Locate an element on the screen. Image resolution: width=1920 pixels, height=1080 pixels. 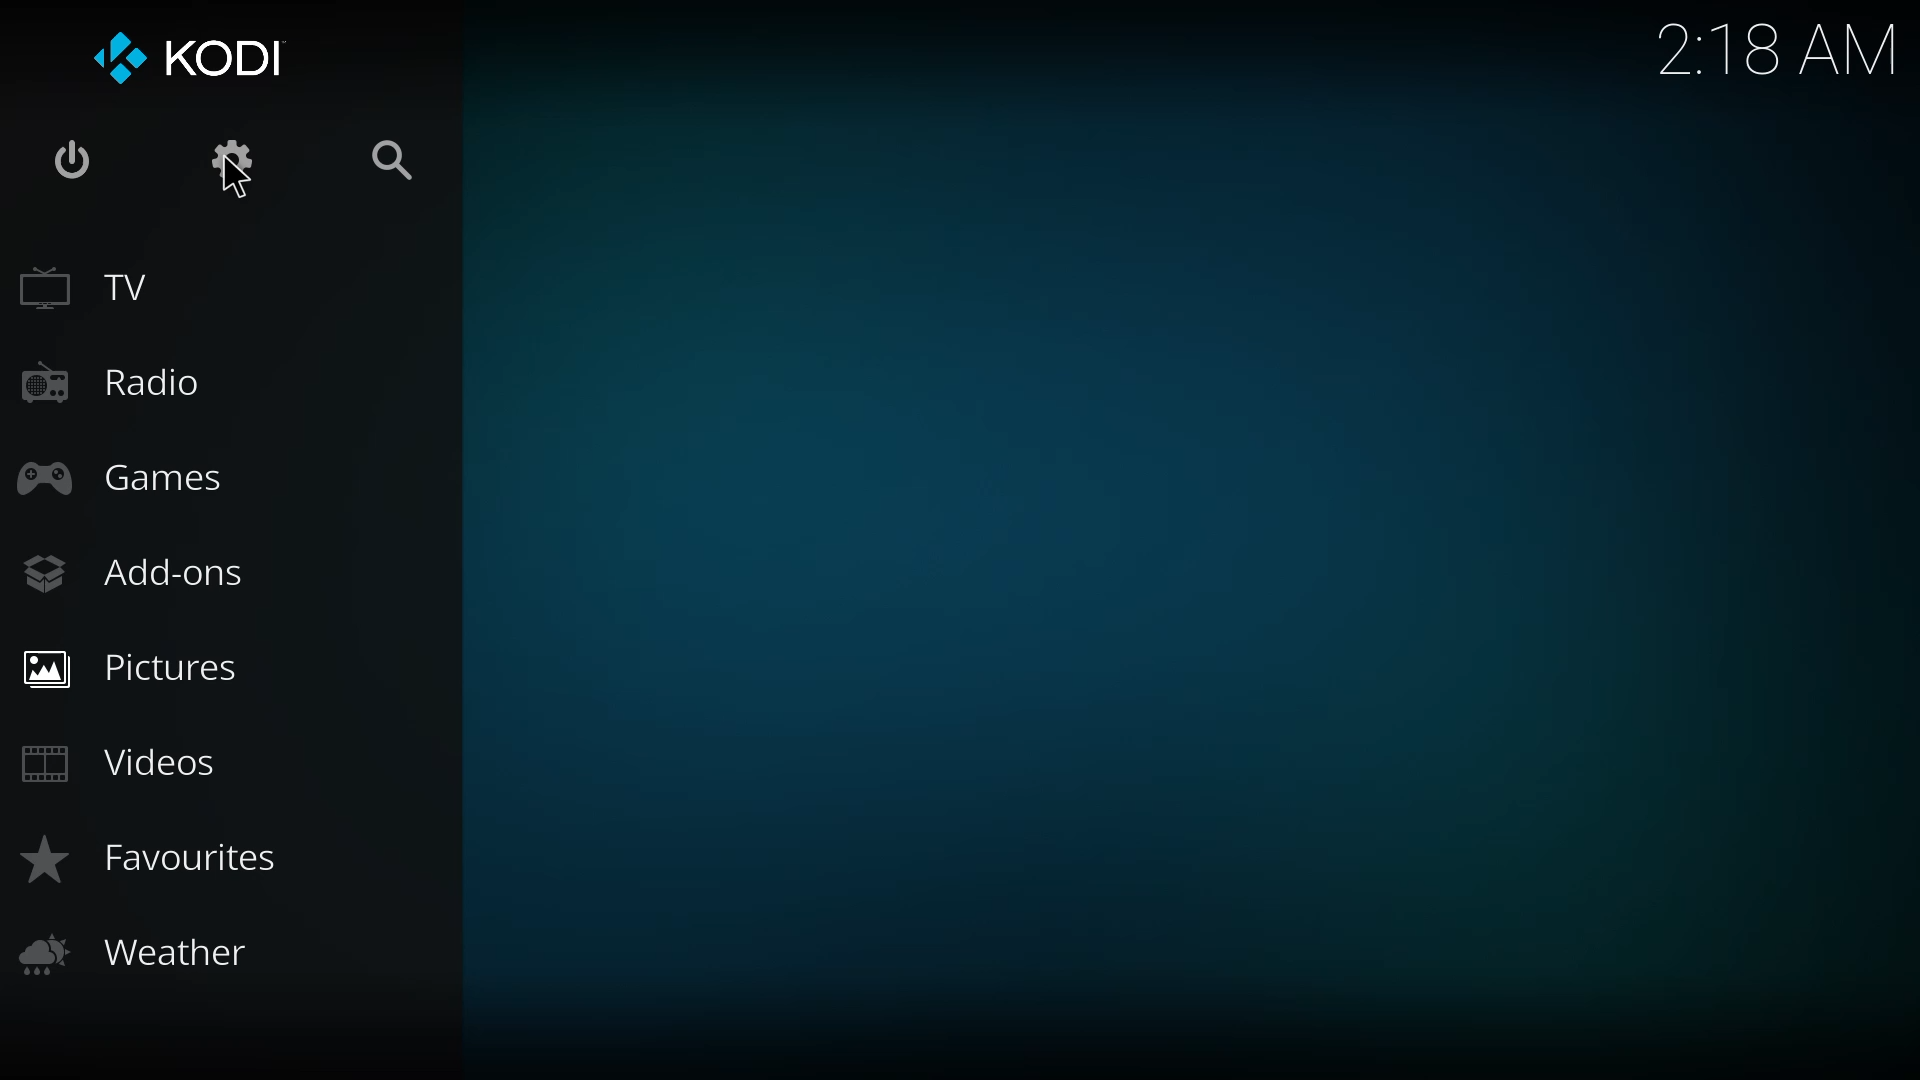
radio is located at coordinates (120, 378).